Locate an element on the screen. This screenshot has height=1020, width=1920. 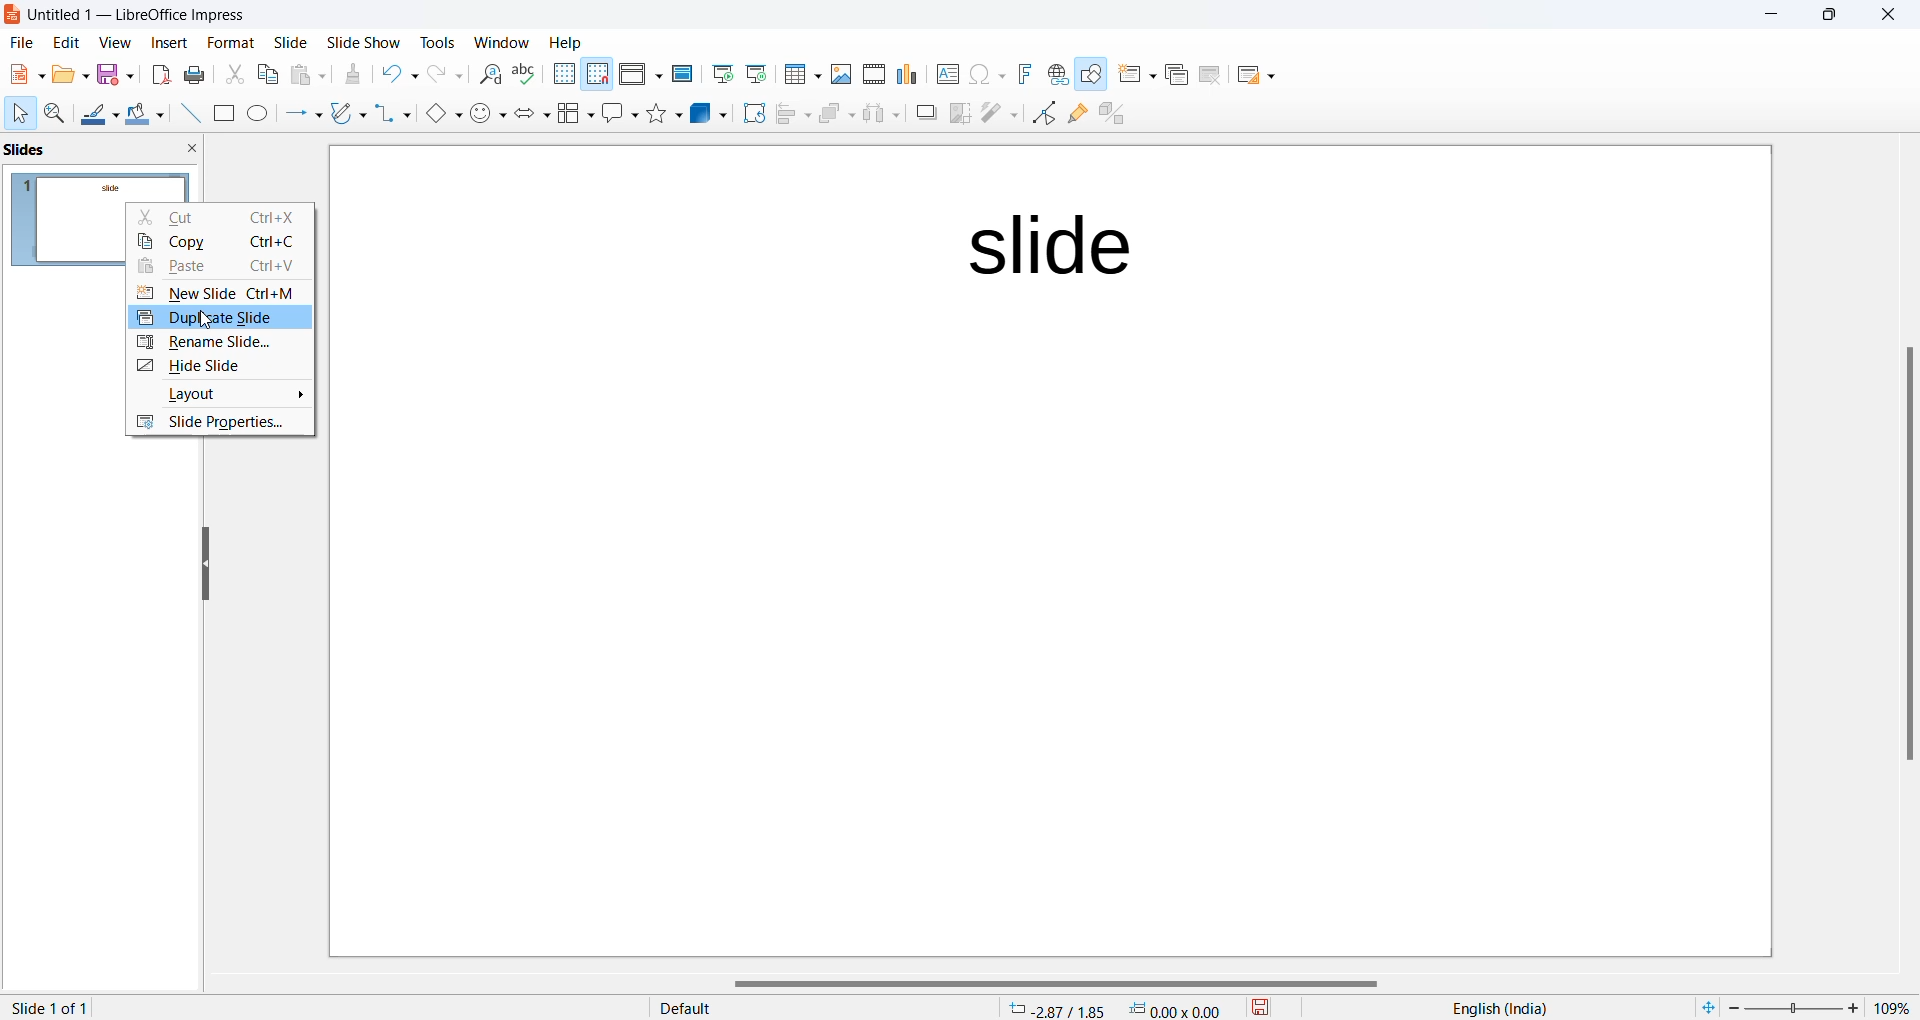
Insert font work text is located at coordinates (1024, 74).